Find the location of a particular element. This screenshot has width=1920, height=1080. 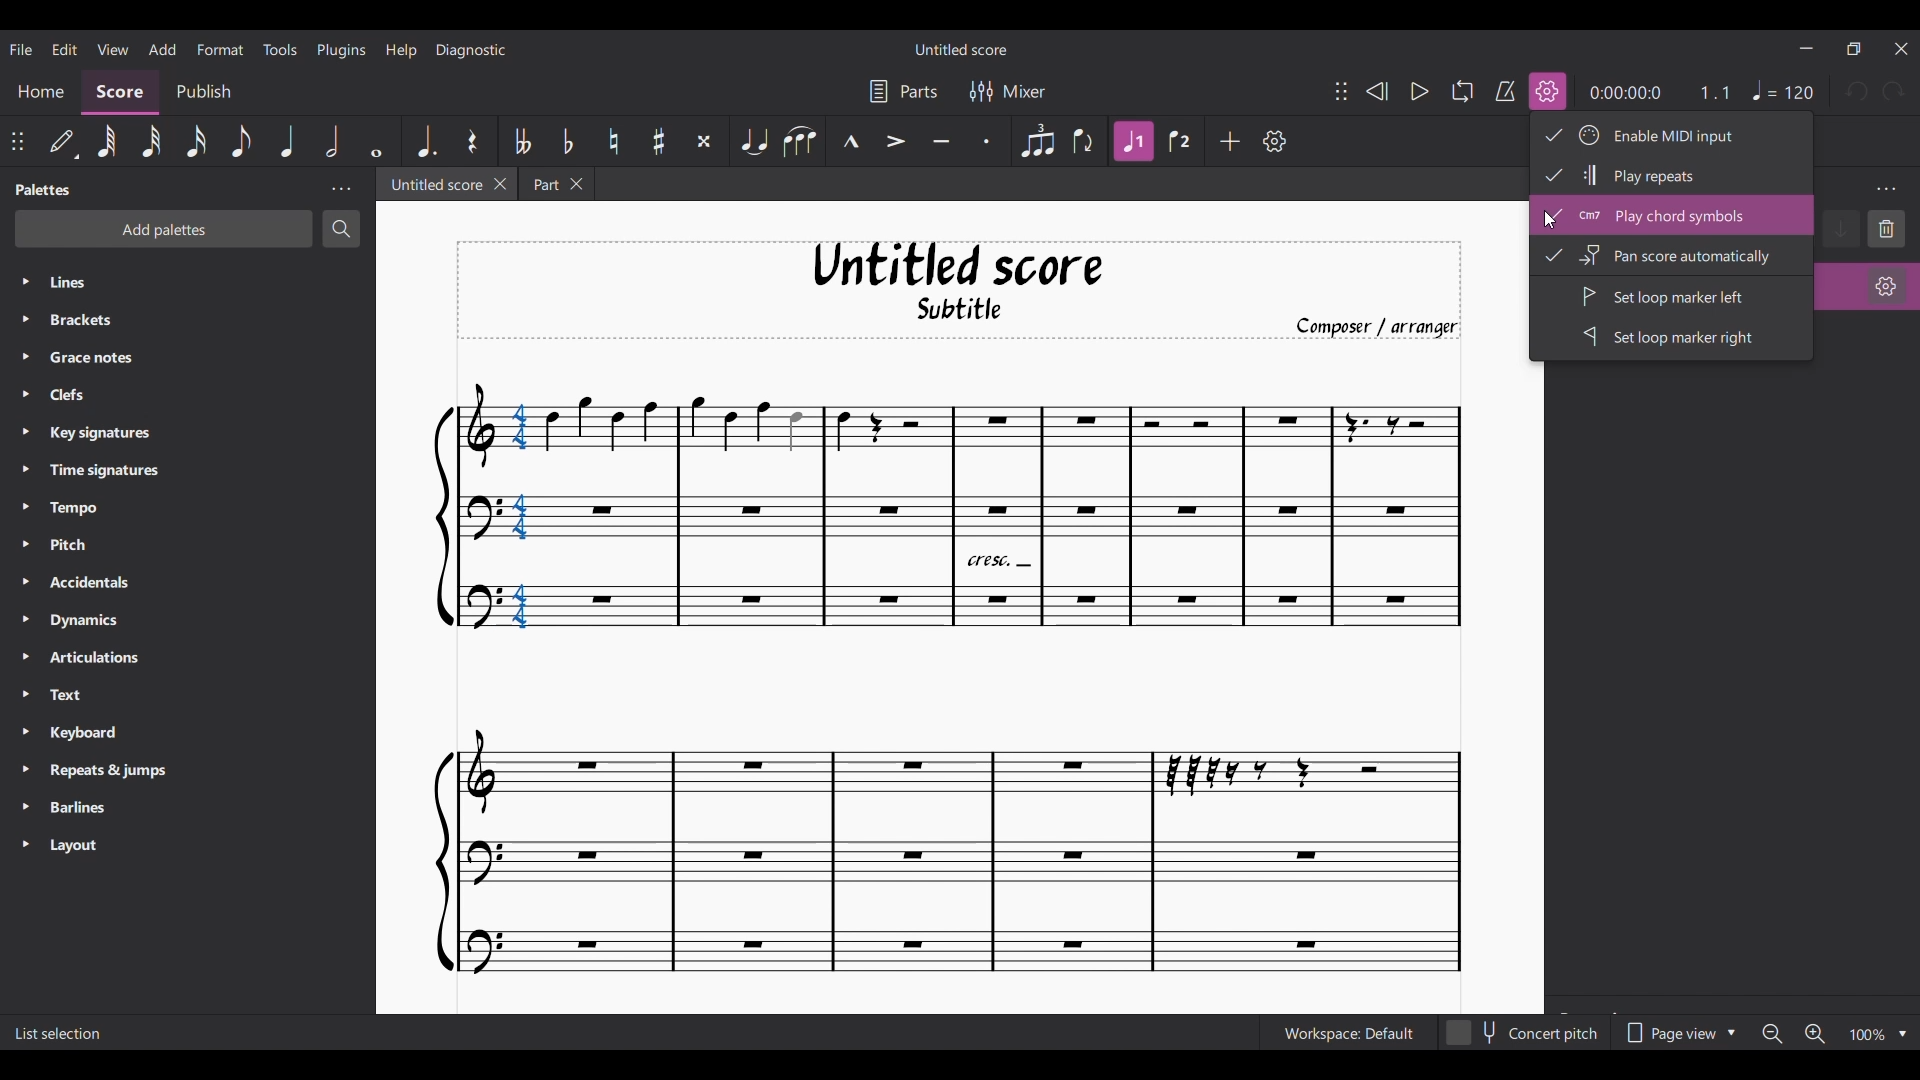

View menu is located at coordinates (112, 48).